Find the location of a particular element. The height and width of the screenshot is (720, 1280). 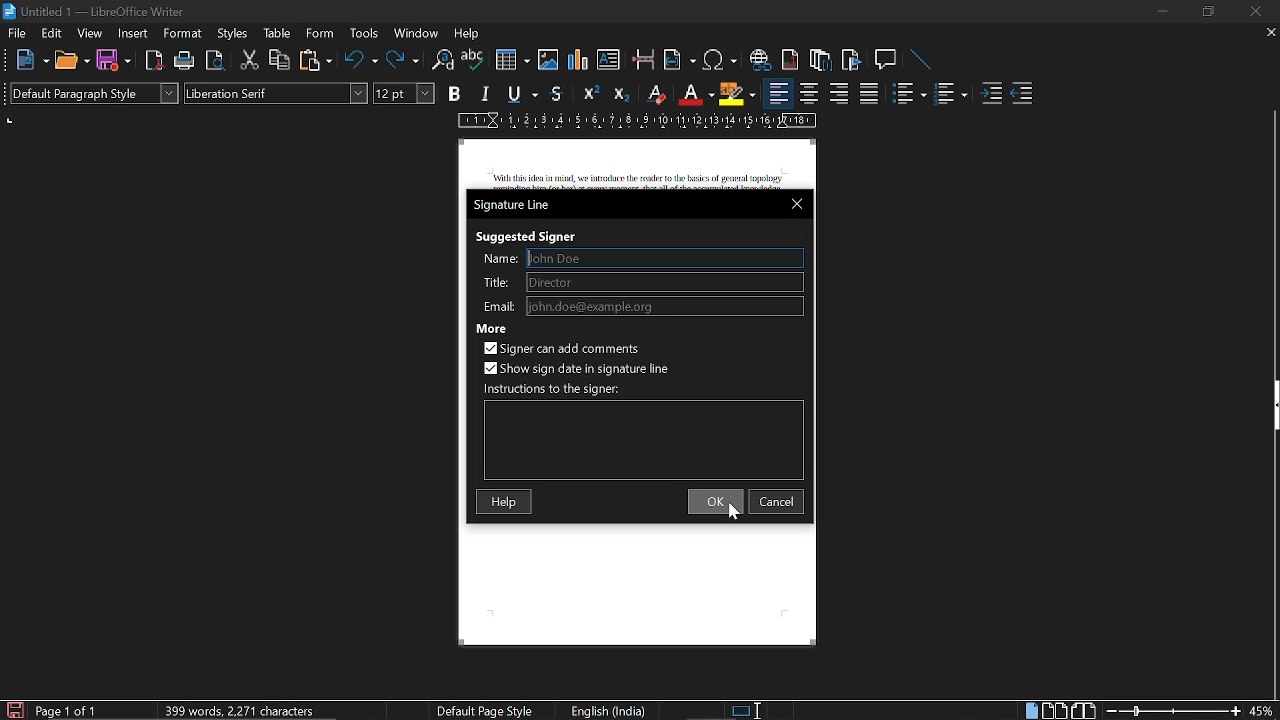

italic is located at coordinates (485, 96).